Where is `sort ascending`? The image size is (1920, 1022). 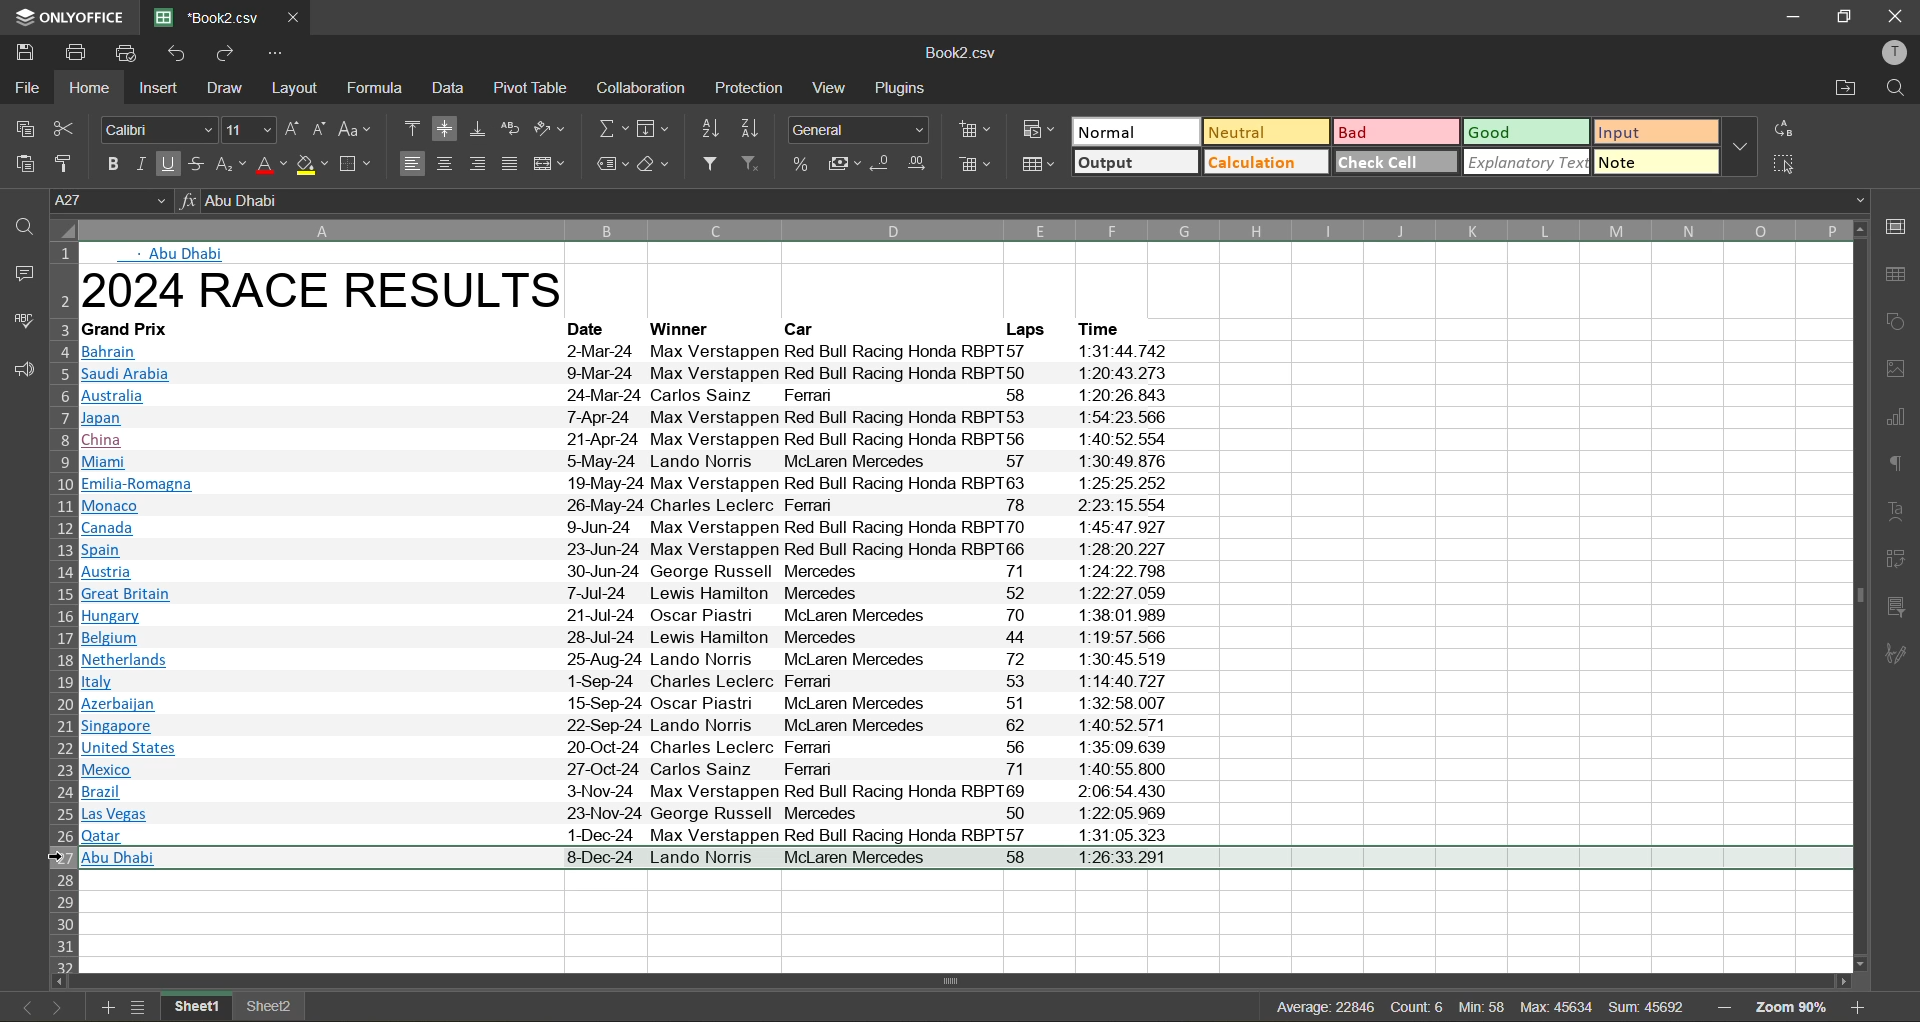
sort ascending is located at coordinates (708, 129).